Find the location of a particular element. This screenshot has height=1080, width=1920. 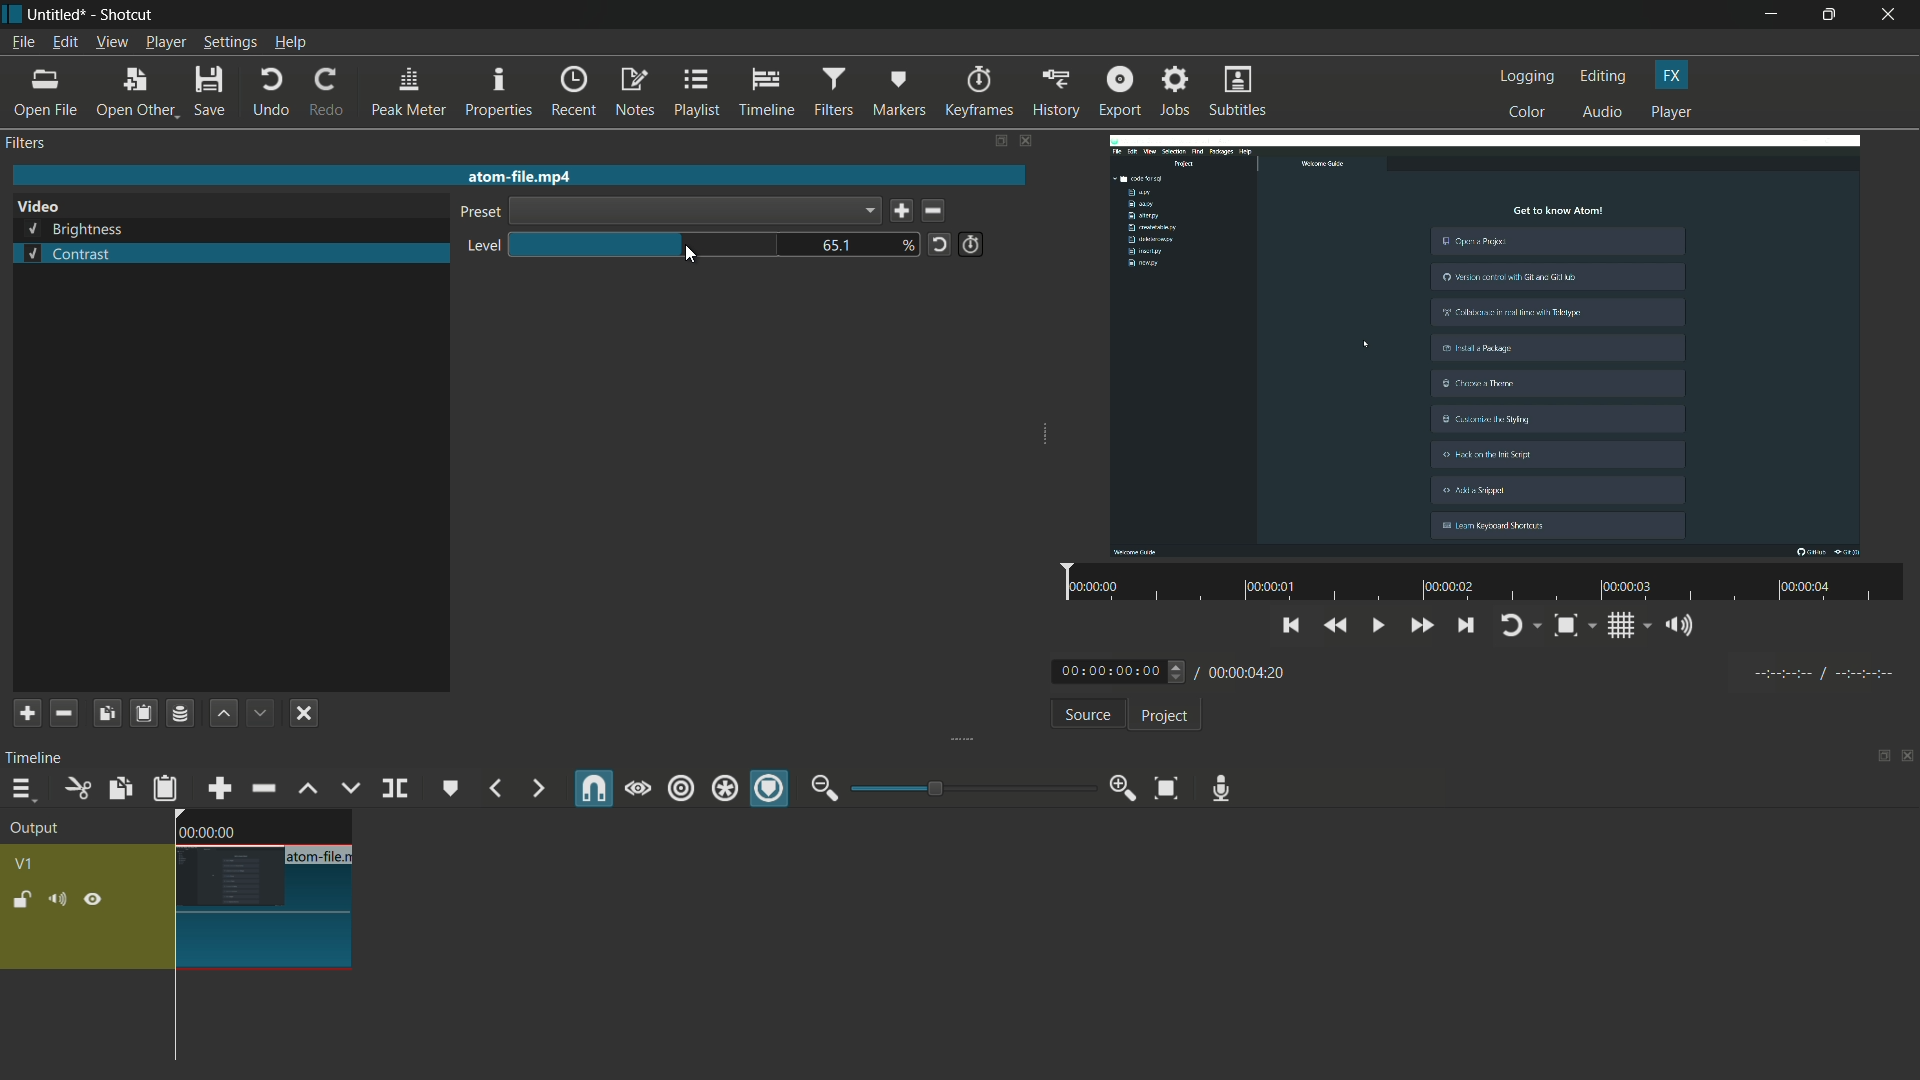

toggle play/pause is located at coordinates (1381, 626).